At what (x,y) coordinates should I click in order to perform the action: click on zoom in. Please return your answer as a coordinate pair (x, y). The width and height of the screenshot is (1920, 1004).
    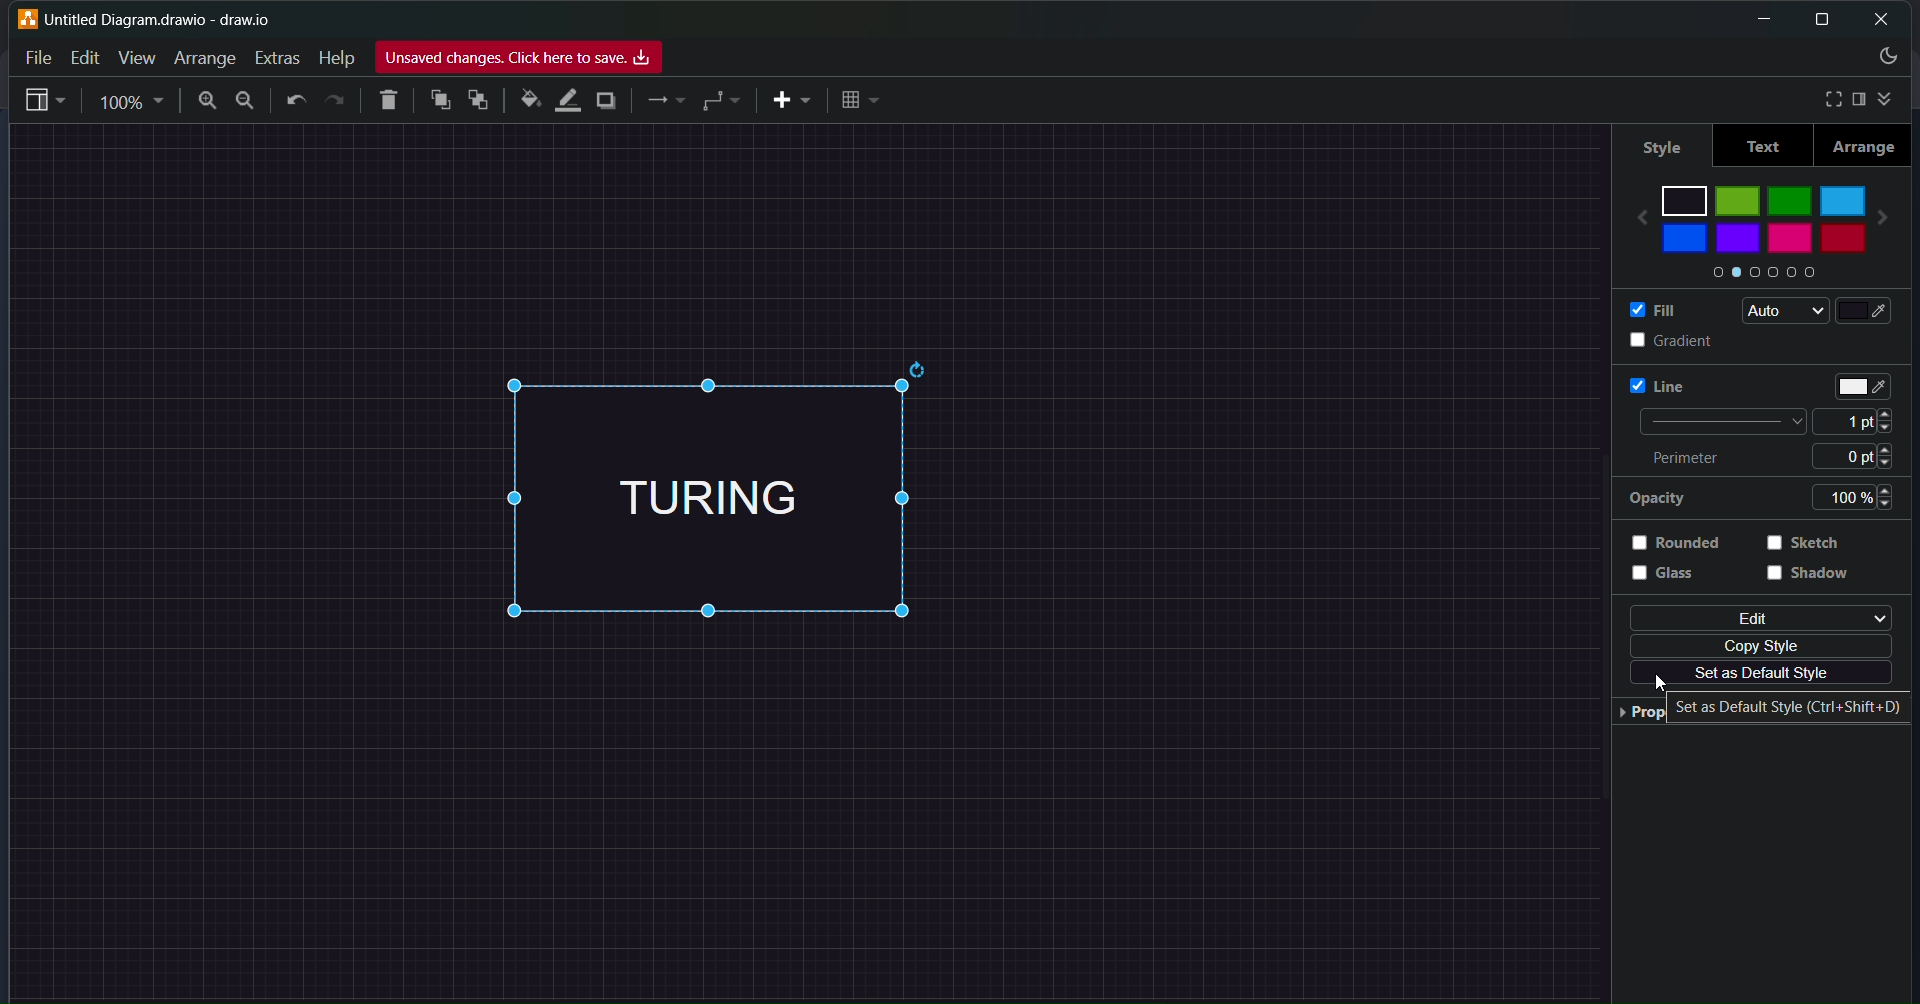
    Looking at the image, I should click on (204, 102).